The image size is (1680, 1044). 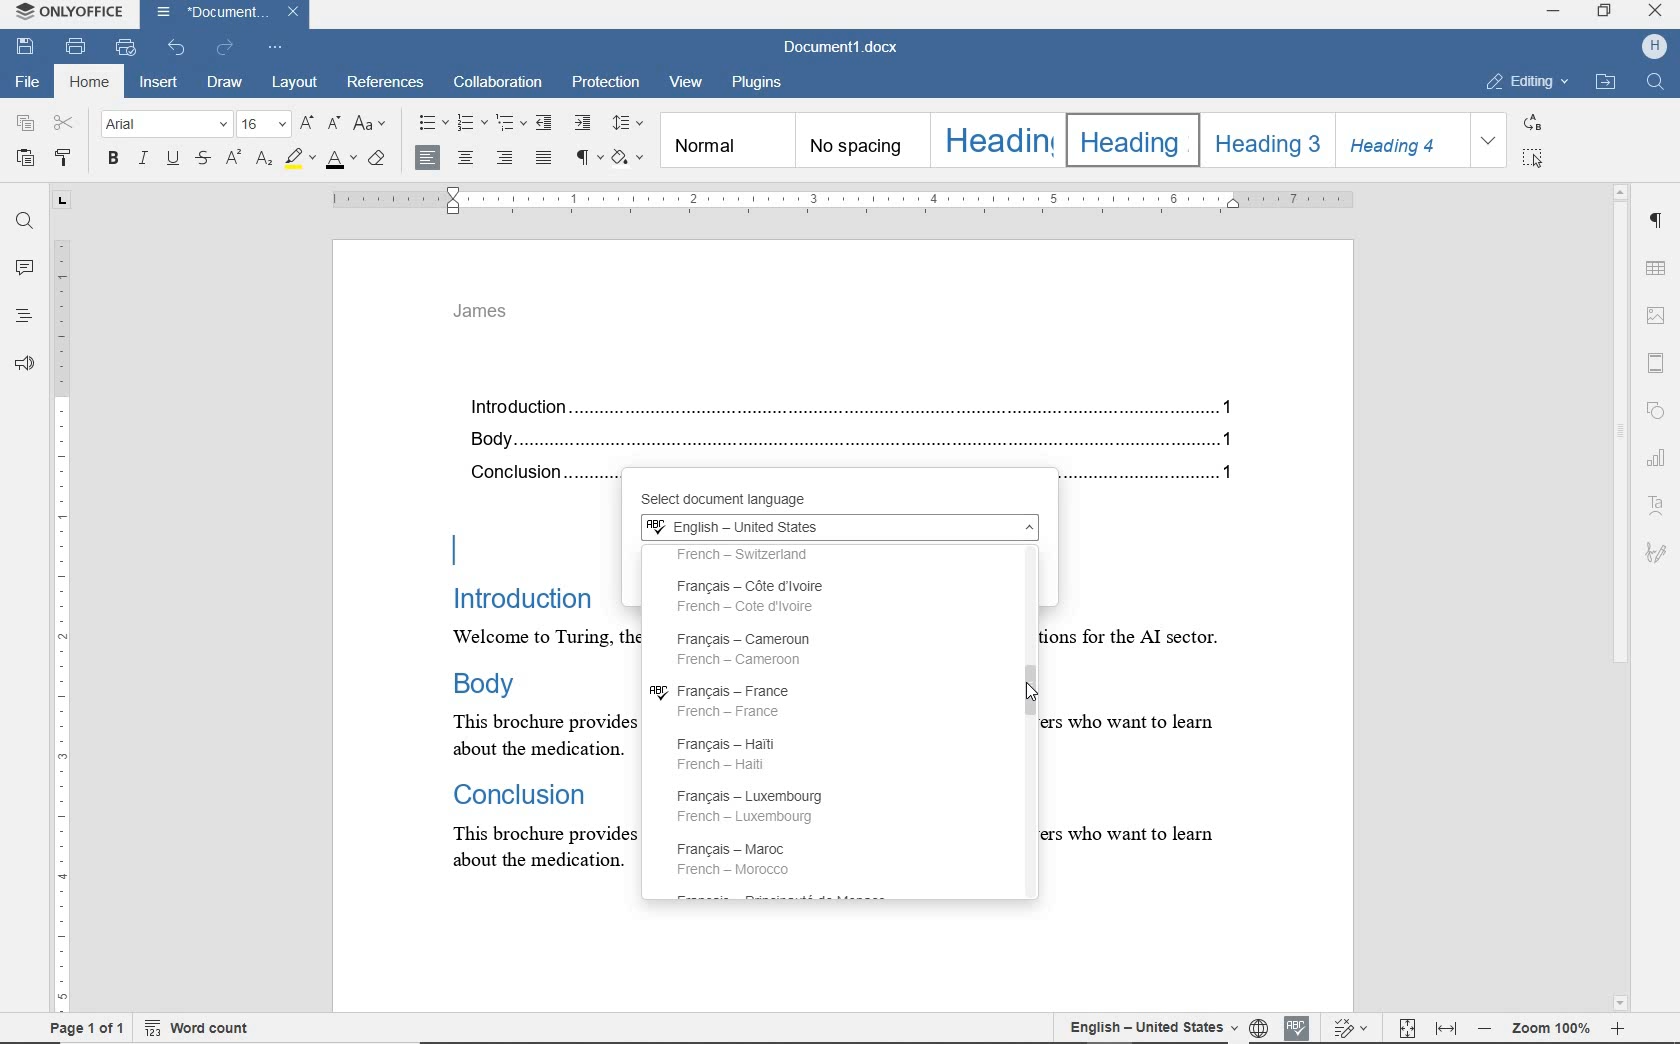 I want to click on François - France, so click(x=728, y=700).